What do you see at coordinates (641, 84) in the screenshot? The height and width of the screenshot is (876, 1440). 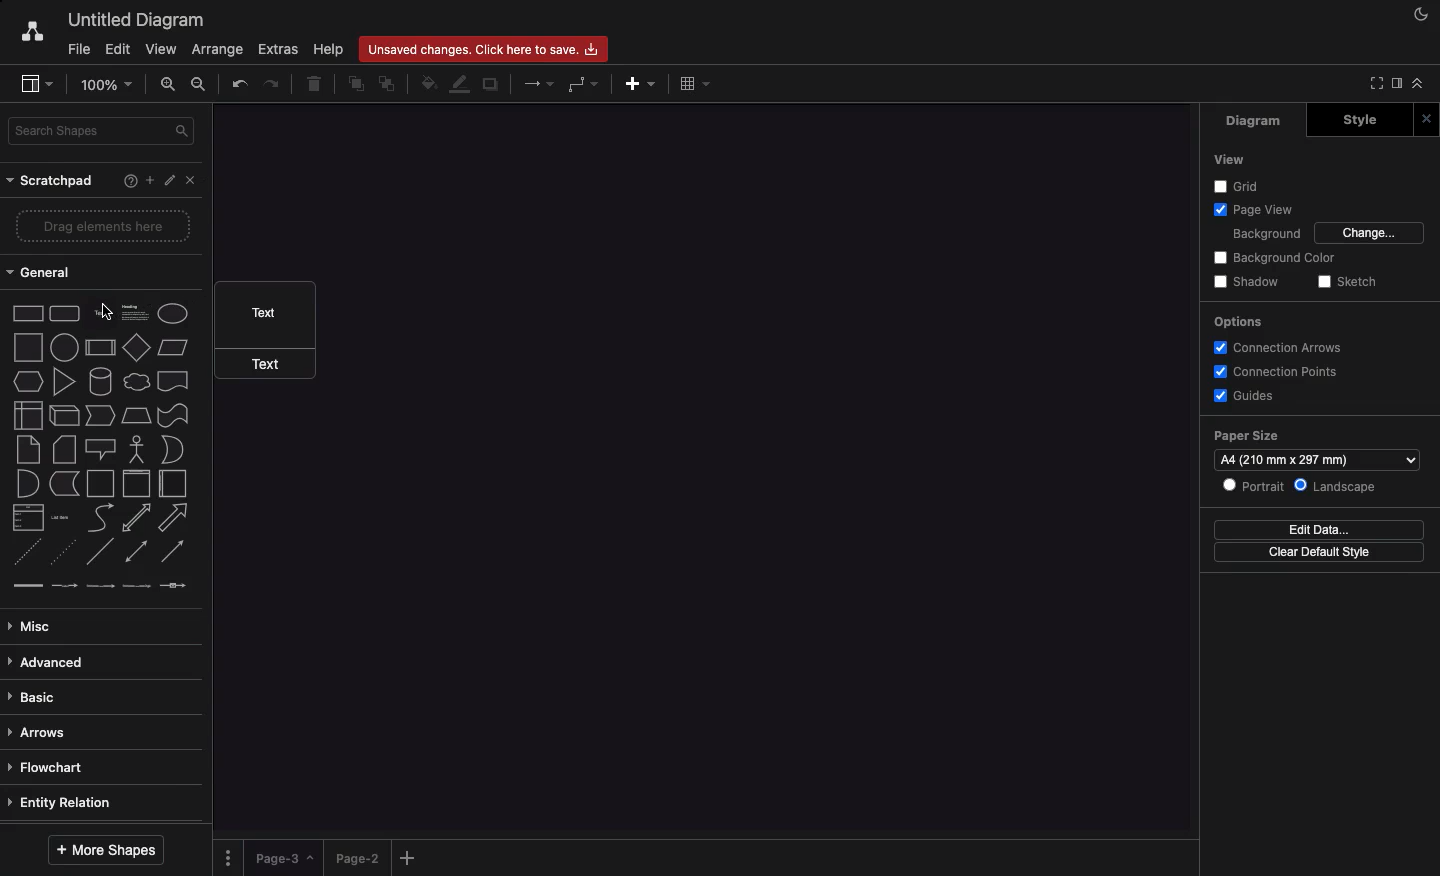 I see `Add` at bounding box center [641, 84].